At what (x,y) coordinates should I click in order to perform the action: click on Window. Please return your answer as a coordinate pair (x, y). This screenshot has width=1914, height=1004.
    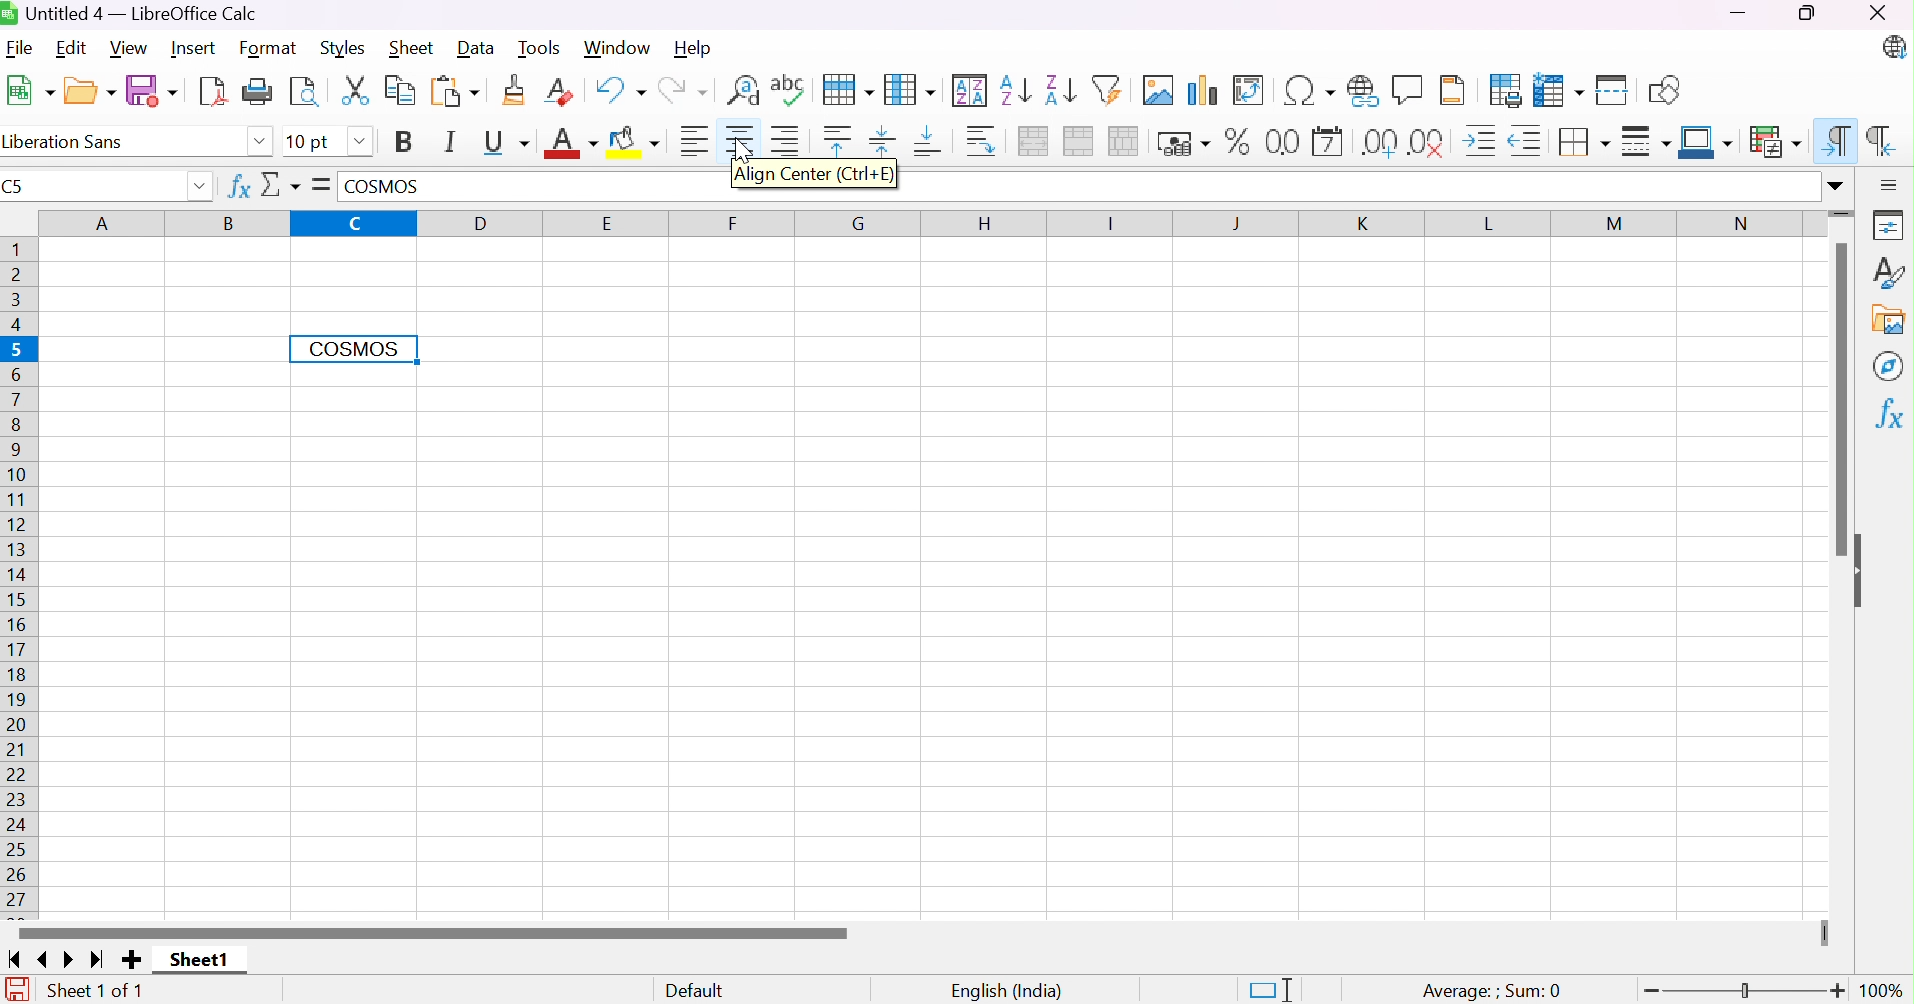
    Looking at the image, I should click on (618, 48).